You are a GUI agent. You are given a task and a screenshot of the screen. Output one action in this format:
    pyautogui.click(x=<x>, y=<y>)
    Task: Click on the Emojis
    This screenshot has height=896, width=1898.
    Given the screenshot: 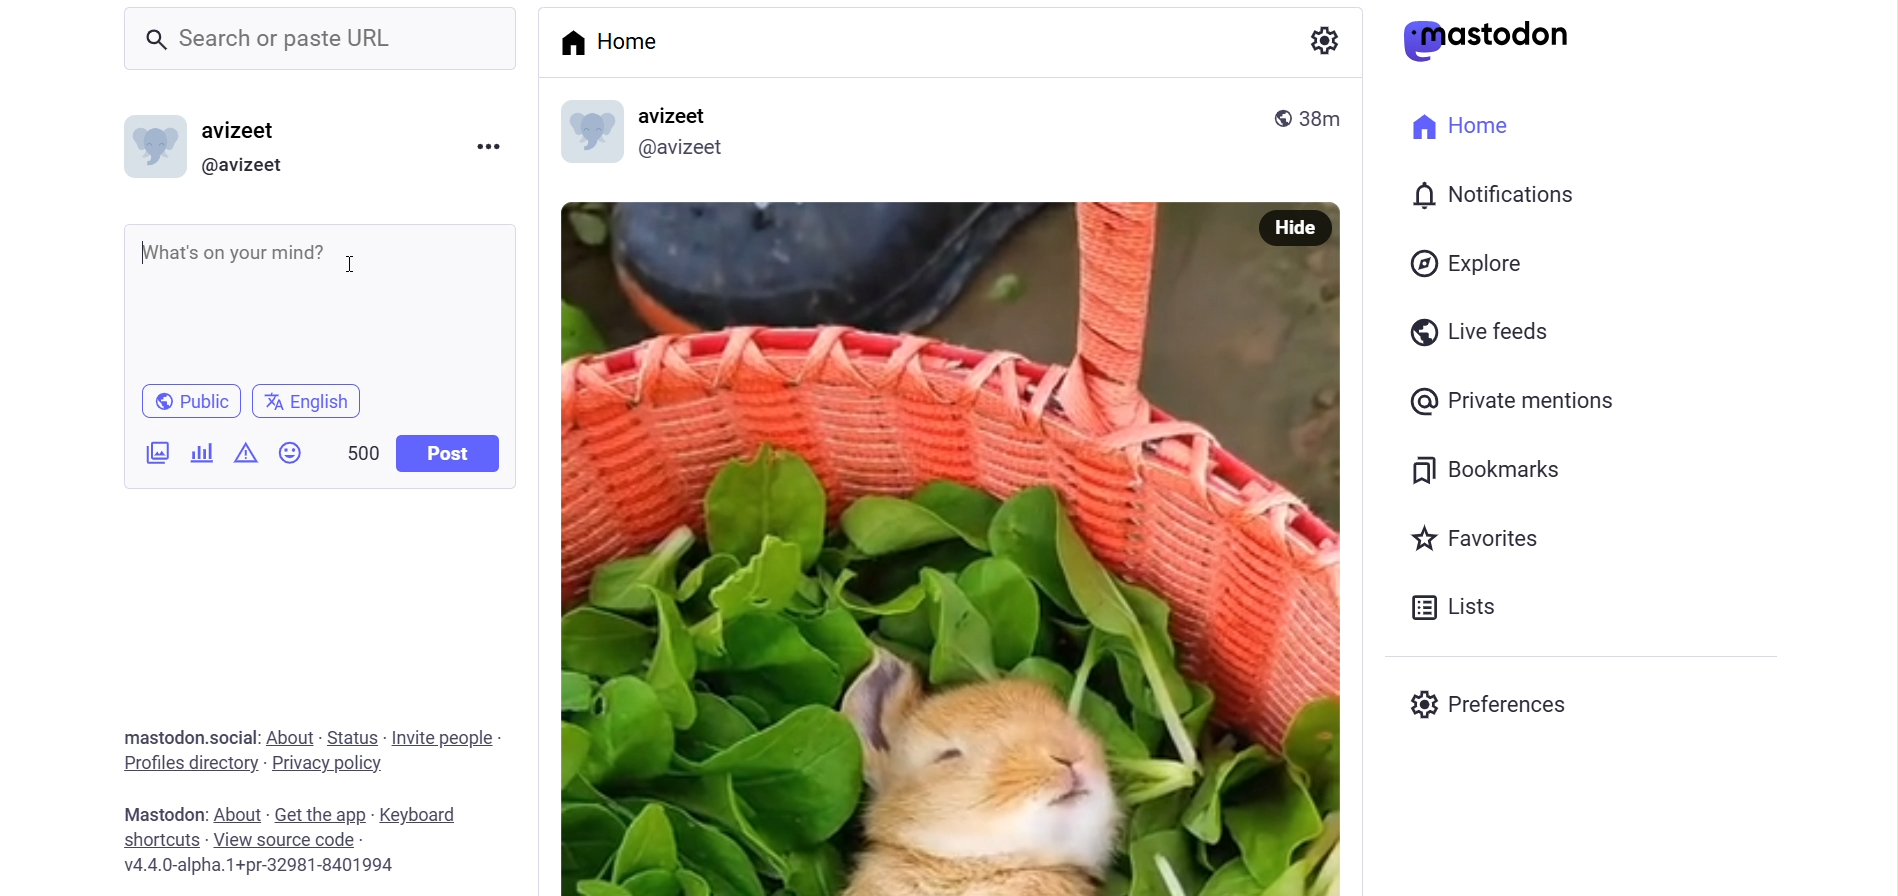 What is the action you would take?
    pyautogui.click(x=293, y=452)
    